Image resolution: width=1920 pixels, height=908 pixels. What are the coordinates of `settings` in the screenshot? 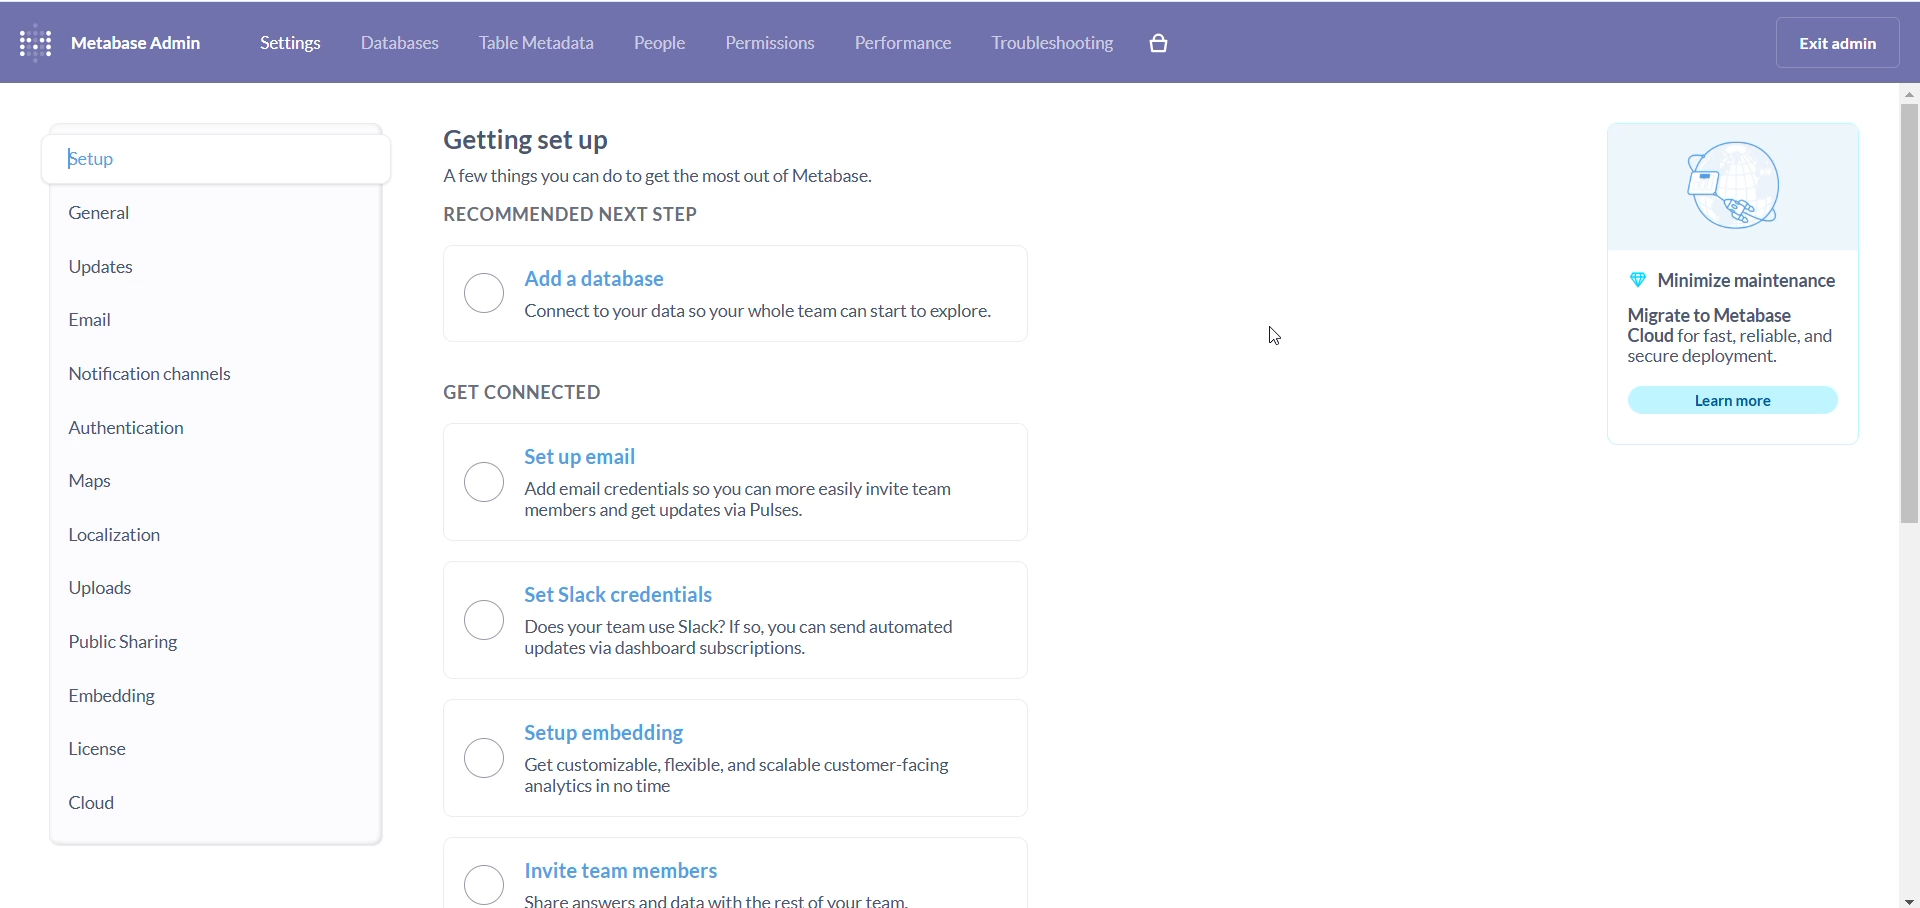 It's located at (281, 42).